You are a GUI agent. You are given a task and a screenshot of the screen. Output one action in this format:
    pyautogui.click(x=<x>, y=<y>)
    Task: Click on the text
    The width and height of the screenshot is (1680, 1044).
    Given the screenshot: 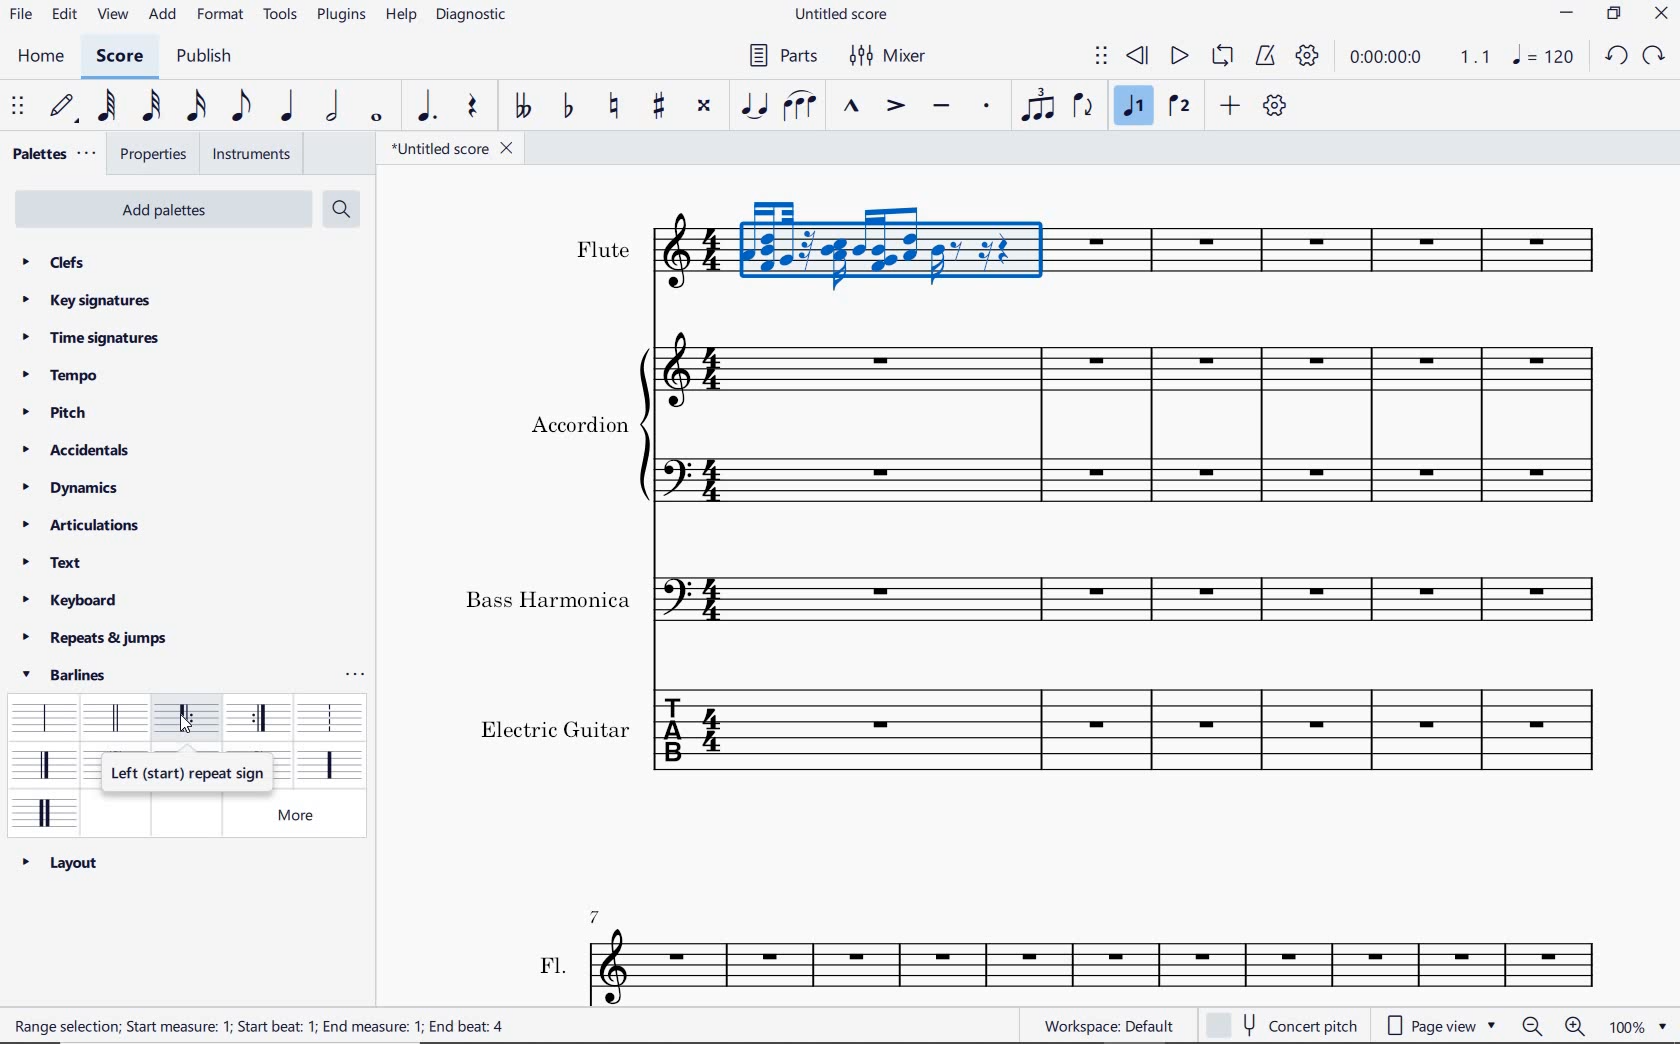 What is the action you would take?
    pyautogui.click(x=52, y=562)
    